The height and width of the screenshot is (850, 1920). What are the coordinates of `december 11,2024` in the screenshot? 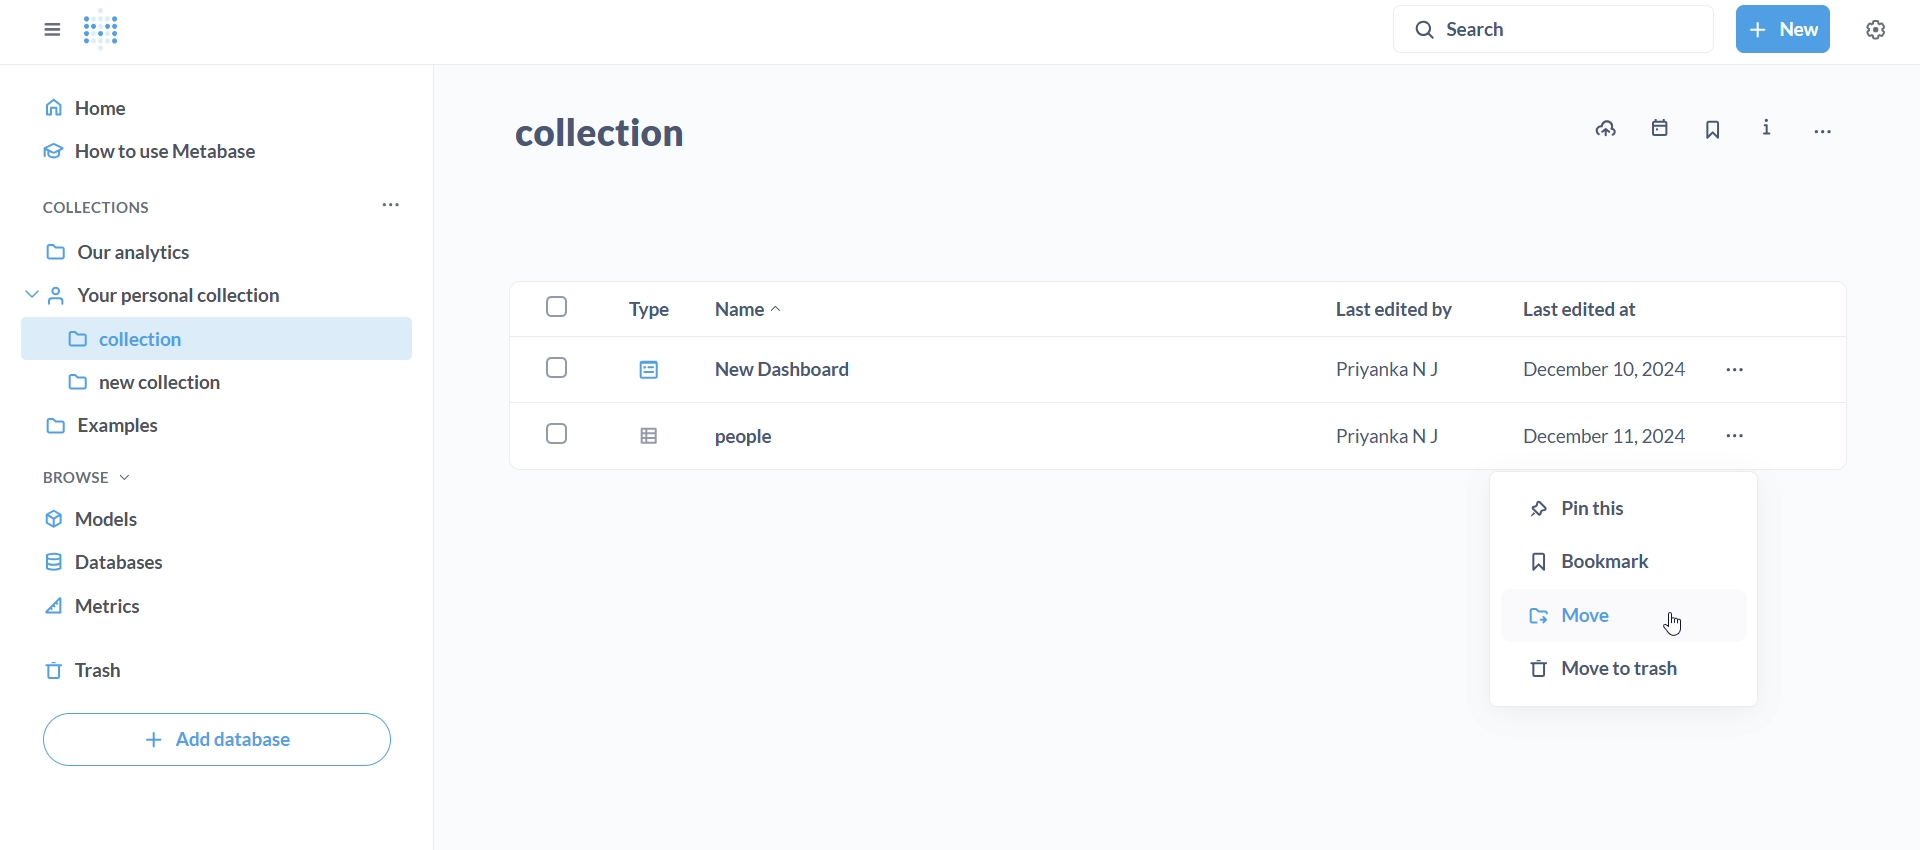 It's located at (1604, 437).